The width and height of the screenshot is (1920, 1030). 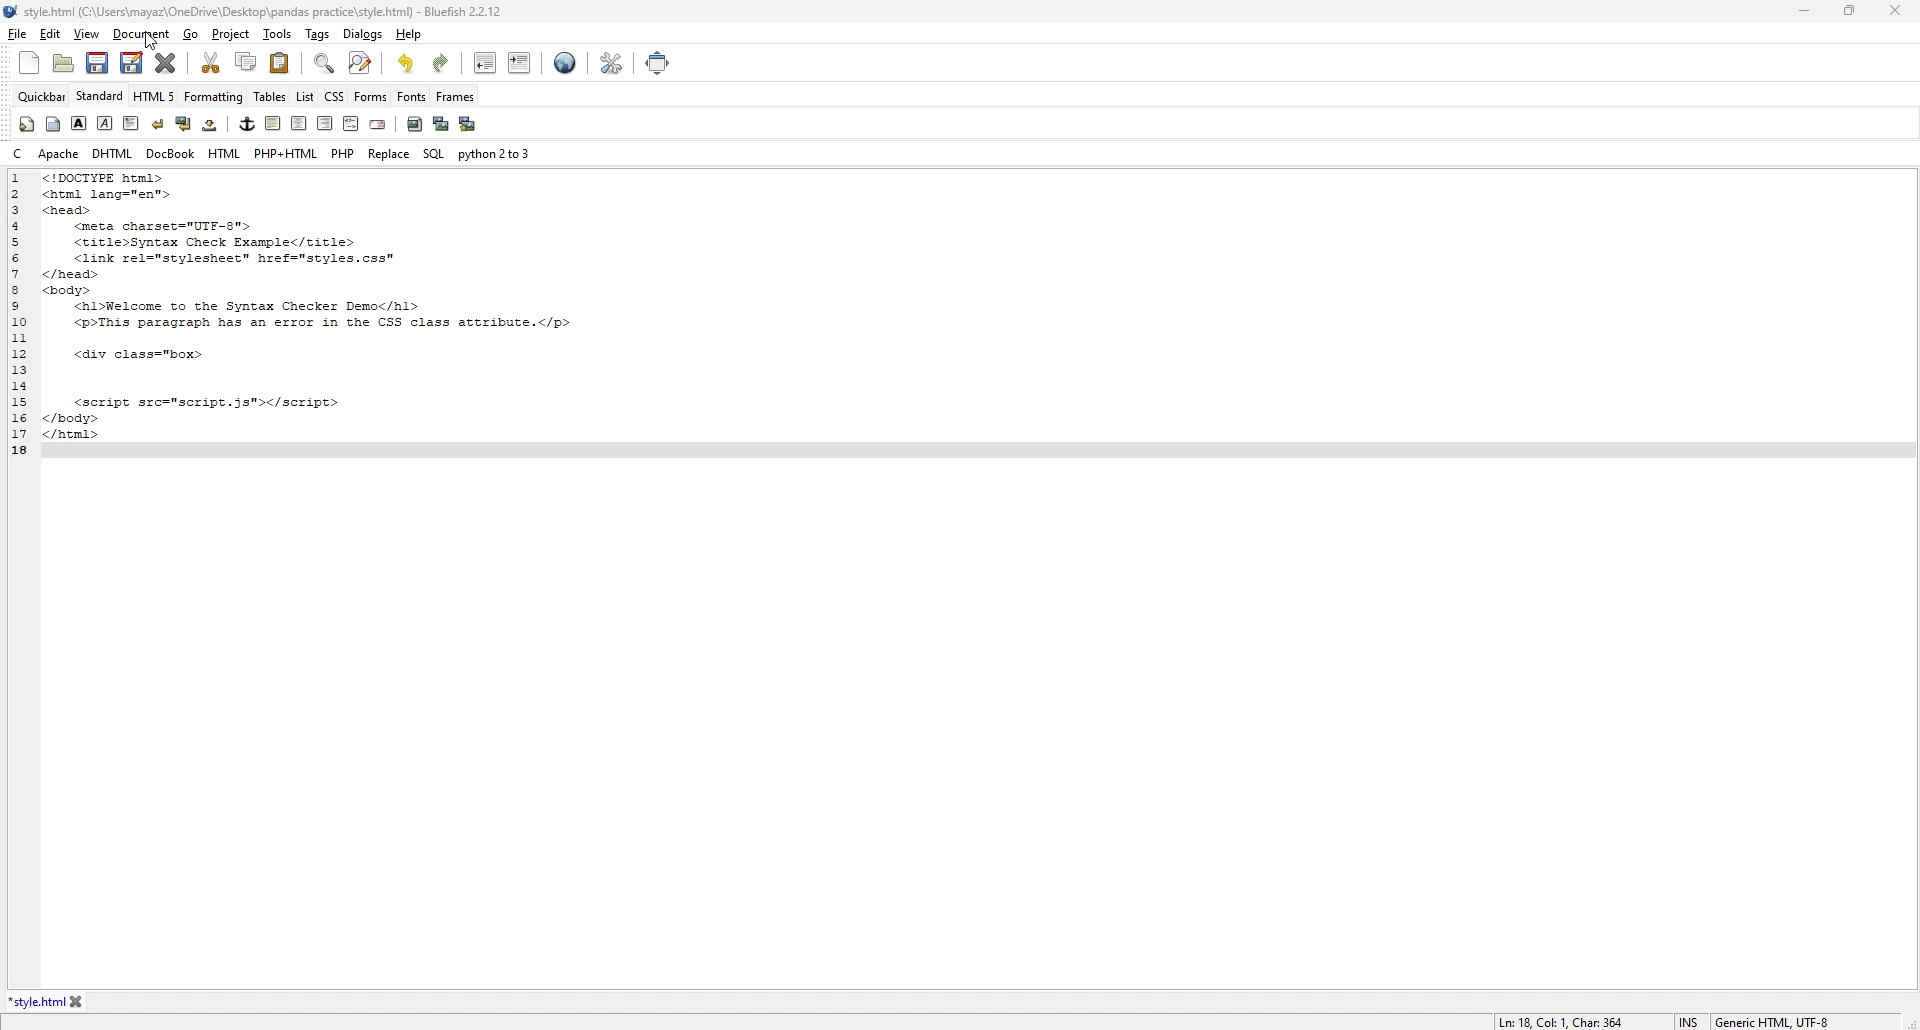 What do you see at coordinates (1775, 1021) in the screenshot?
I see `encoding` at bounding box center [1775, 1021].